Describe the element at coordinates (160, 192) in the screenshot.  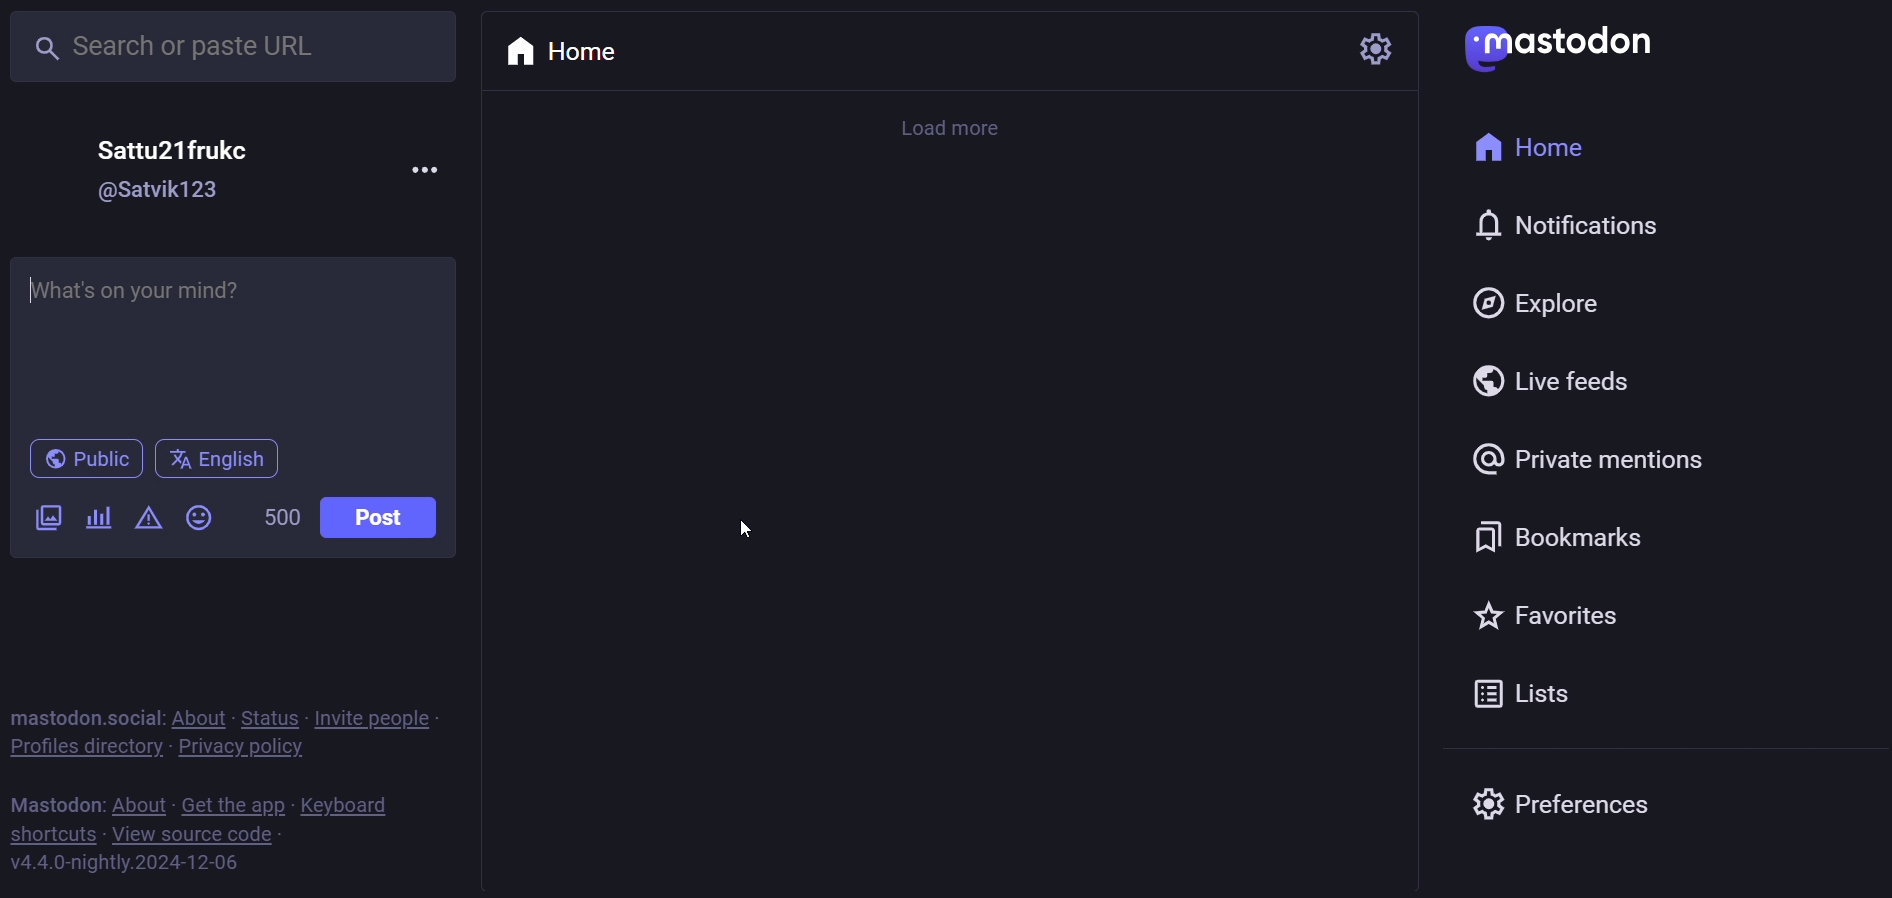
I see `id` at that location.